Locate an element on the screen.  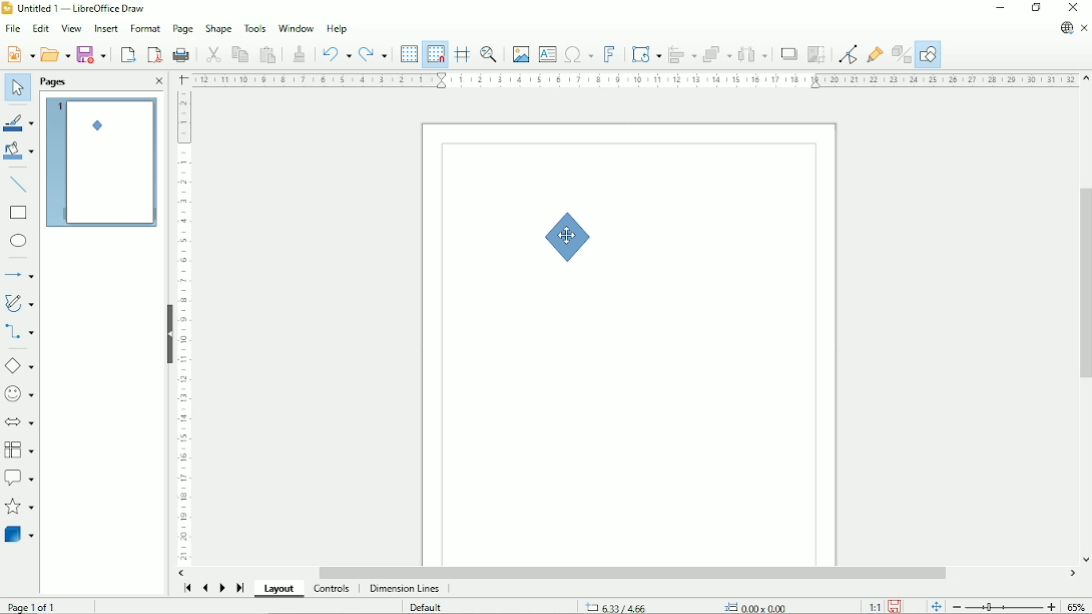
Preview is located at coordinates (103, 163).